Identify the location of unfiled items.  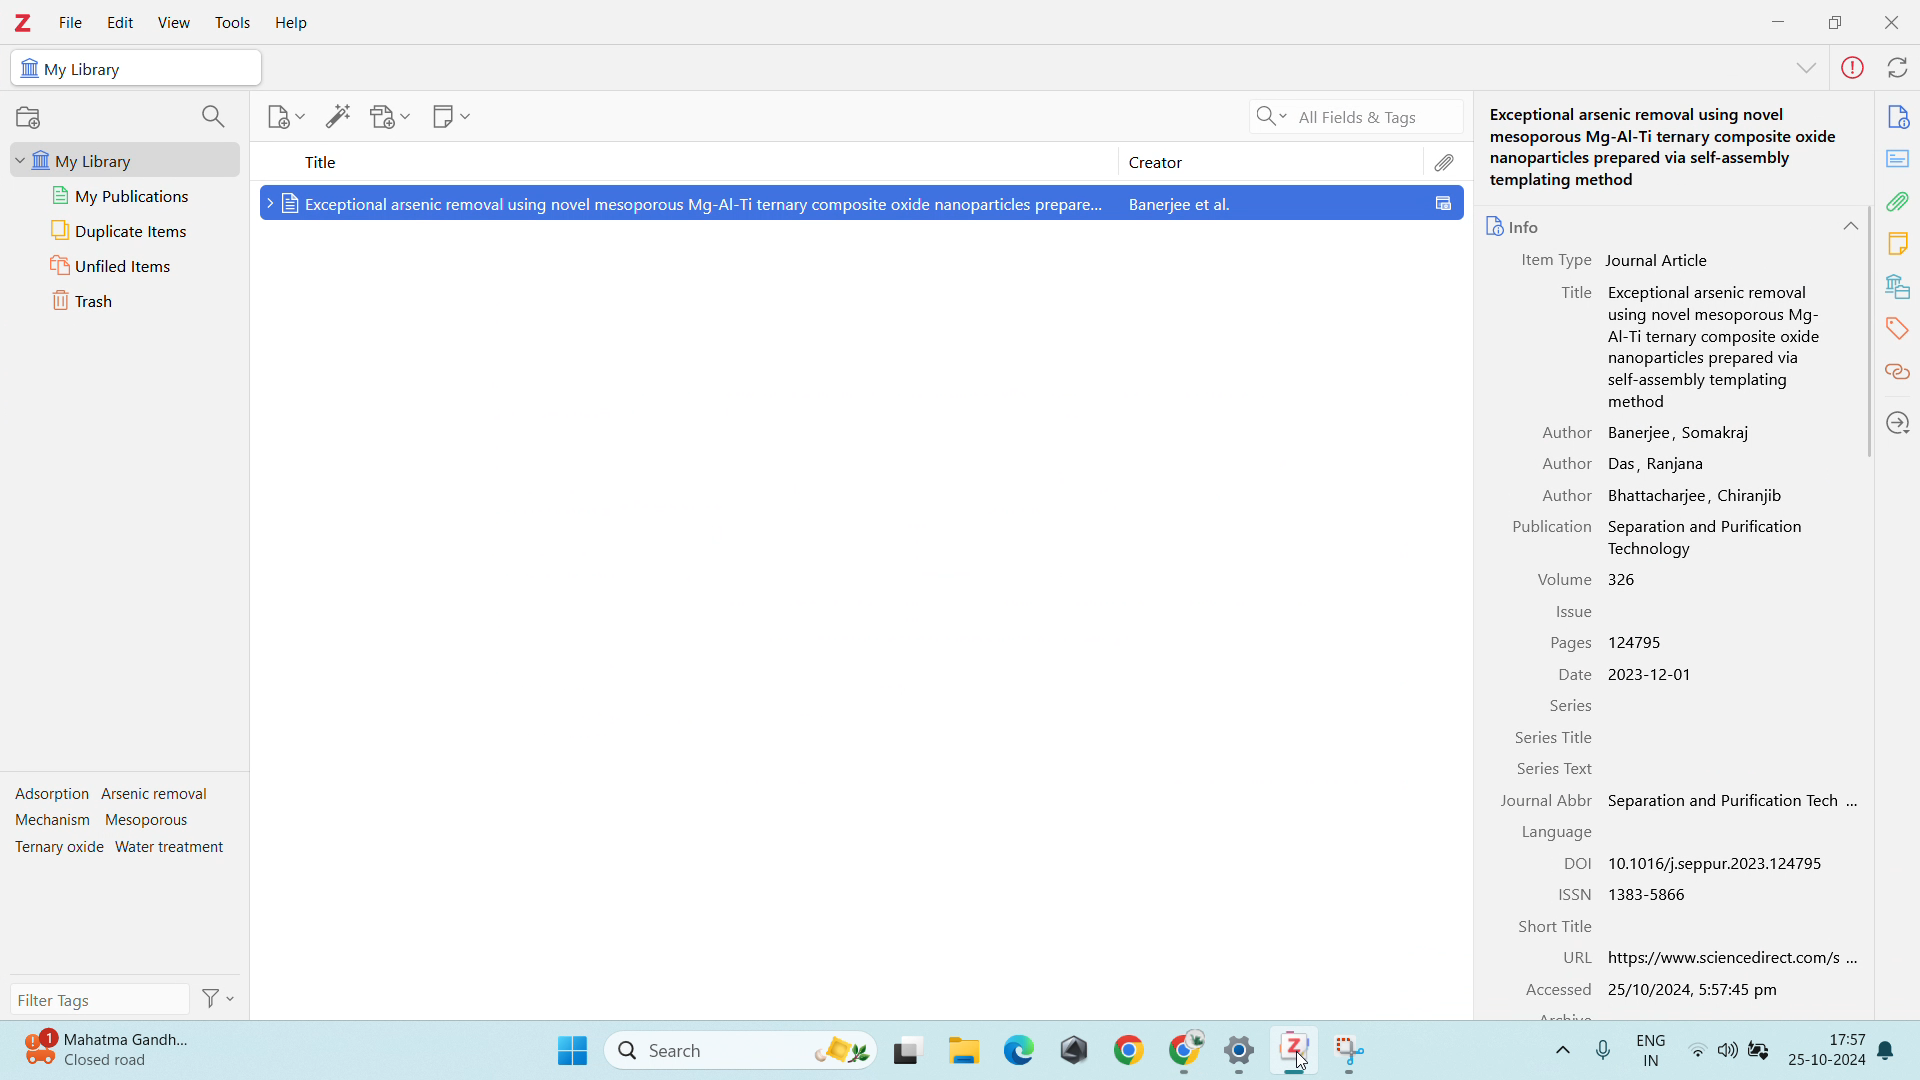
(124, 265).